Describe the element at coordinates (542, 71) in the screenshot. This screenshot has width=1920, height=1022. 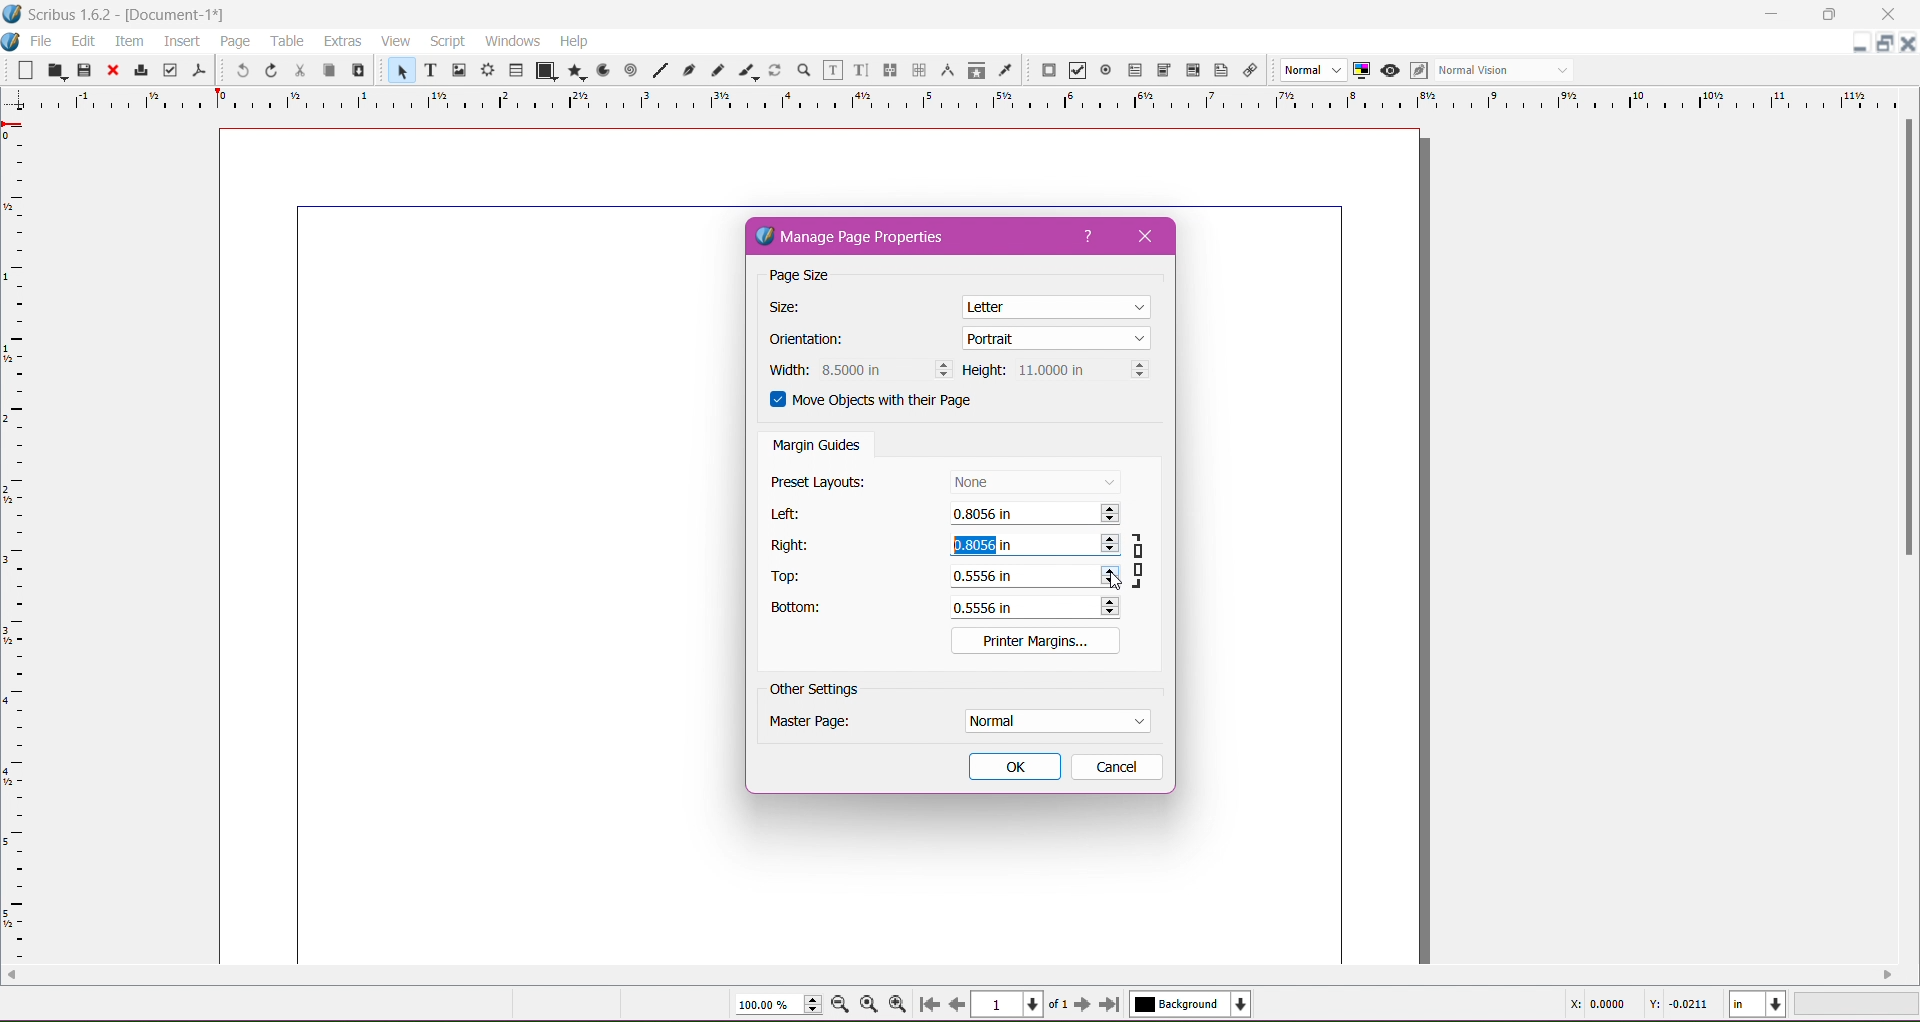
I see `Shape` at that location.